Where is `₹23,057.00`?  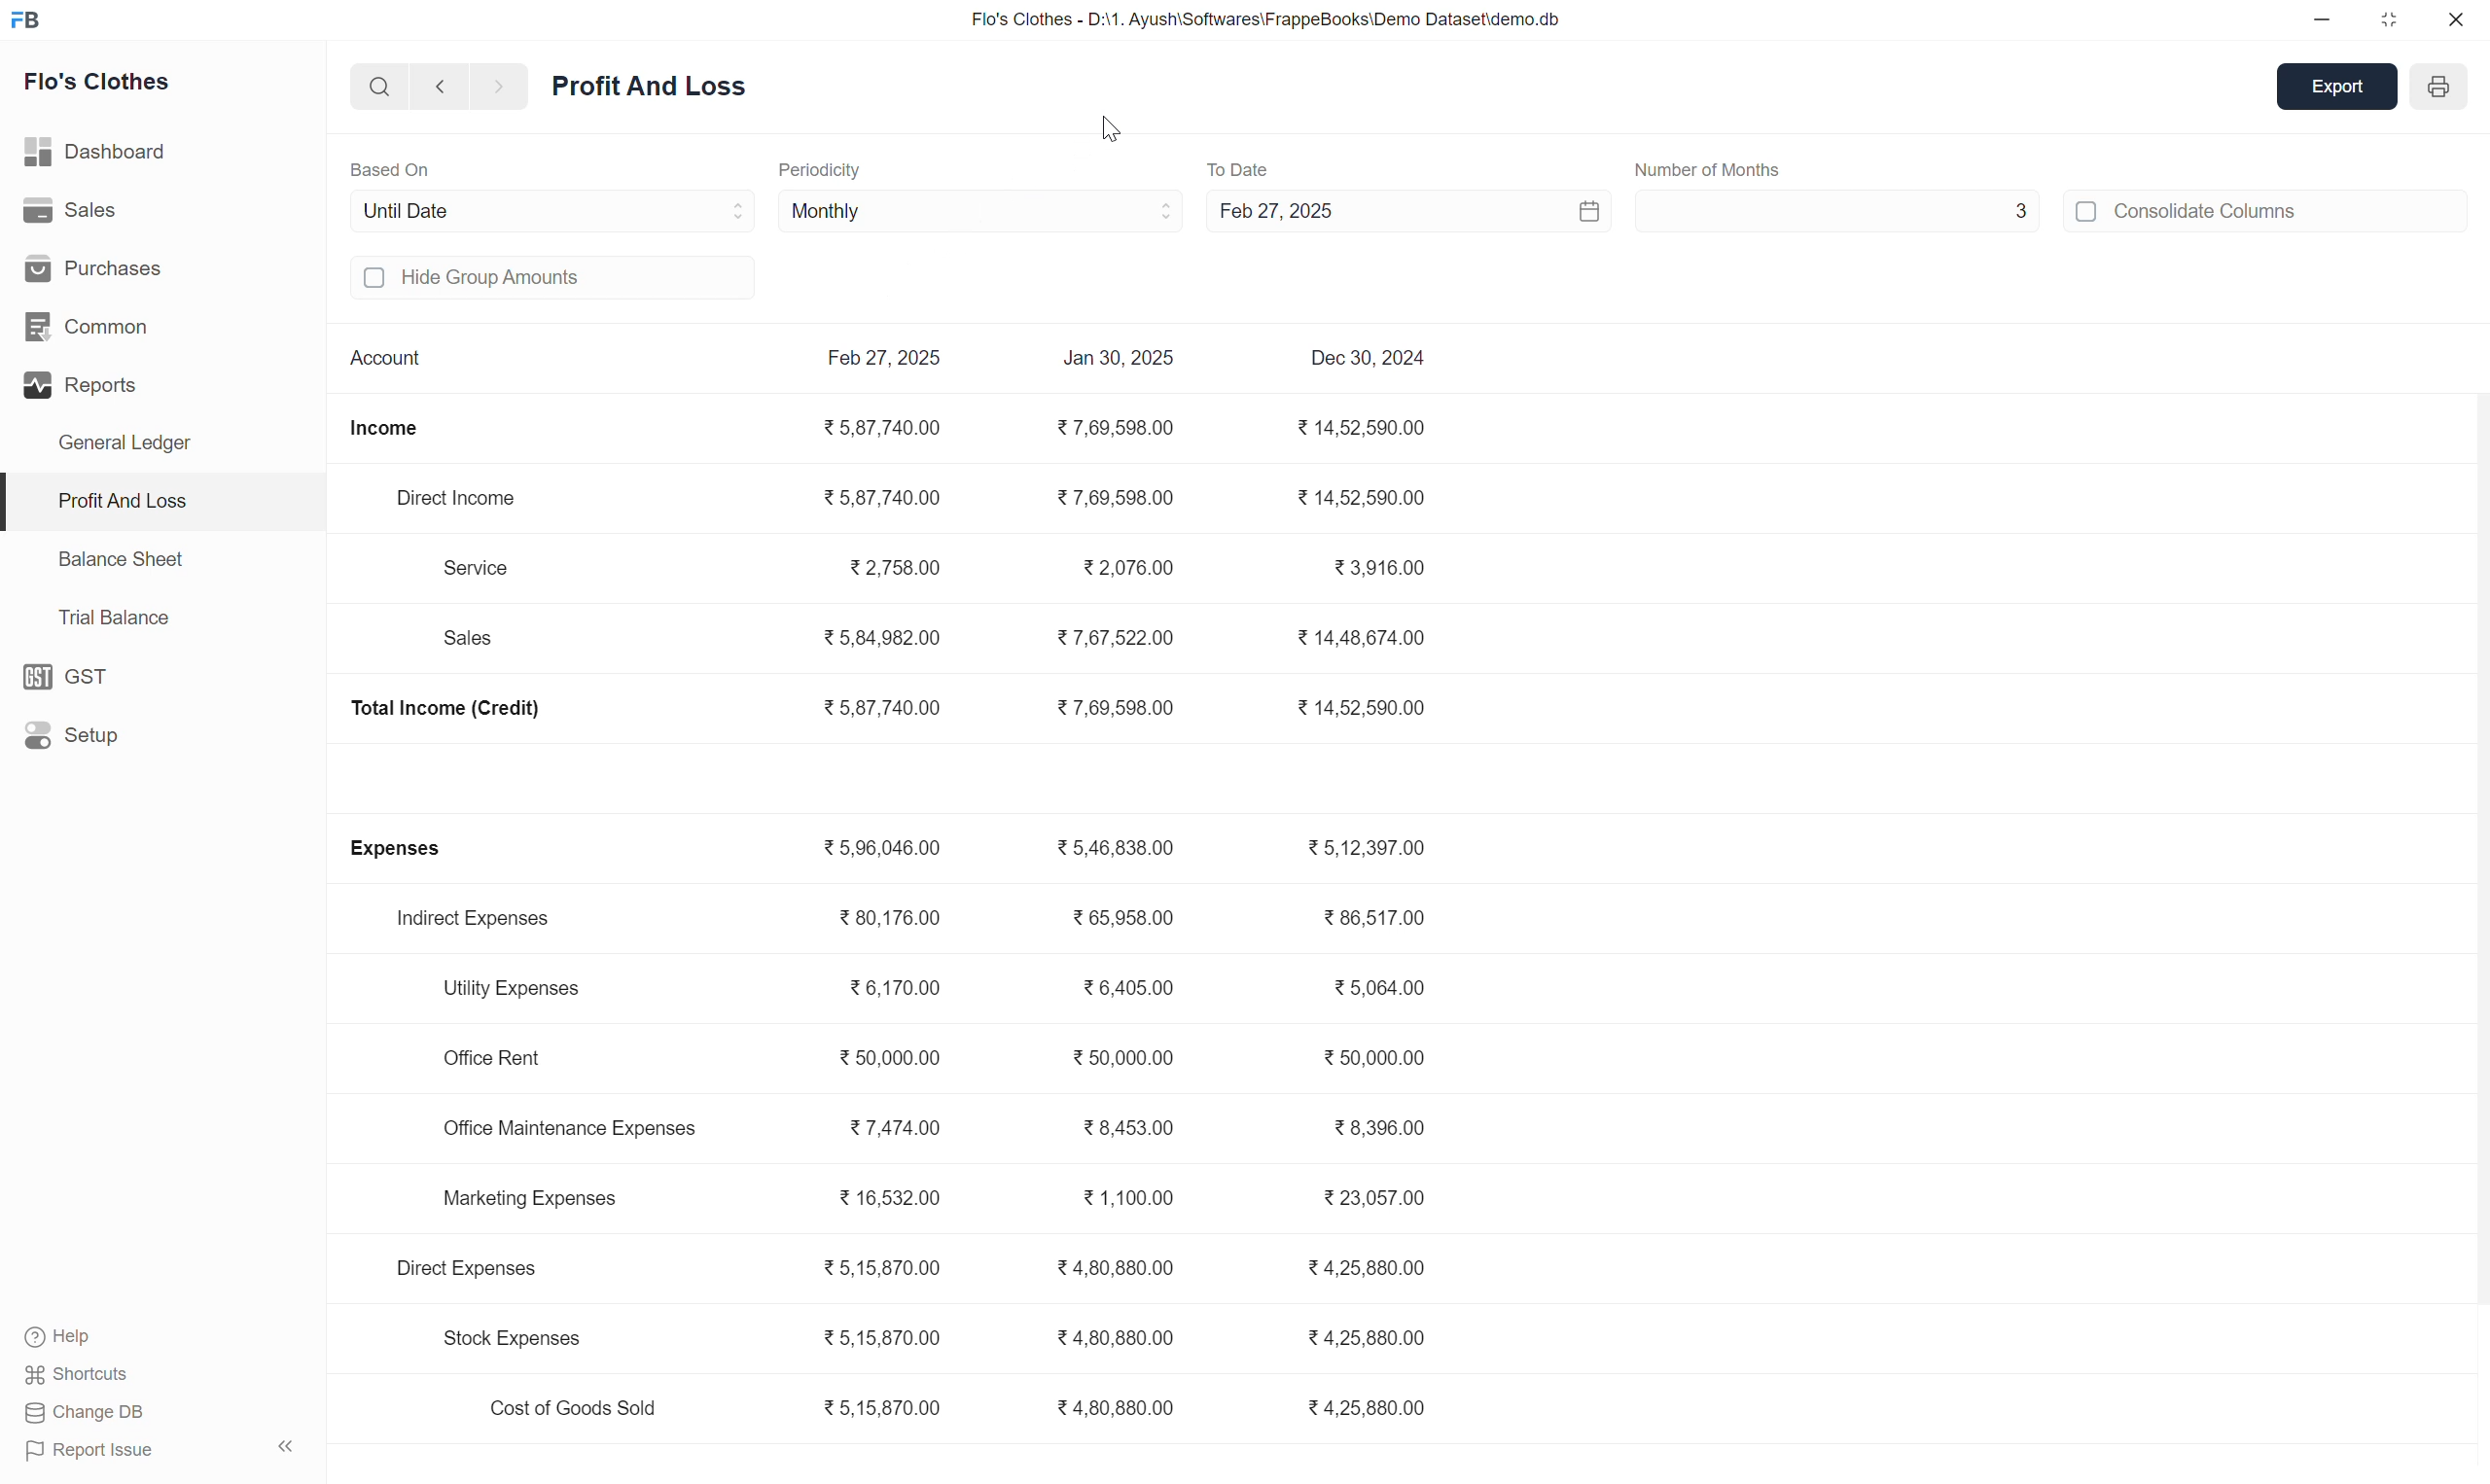 ₹23,057.00 is located at coordinates (1371, 1201).